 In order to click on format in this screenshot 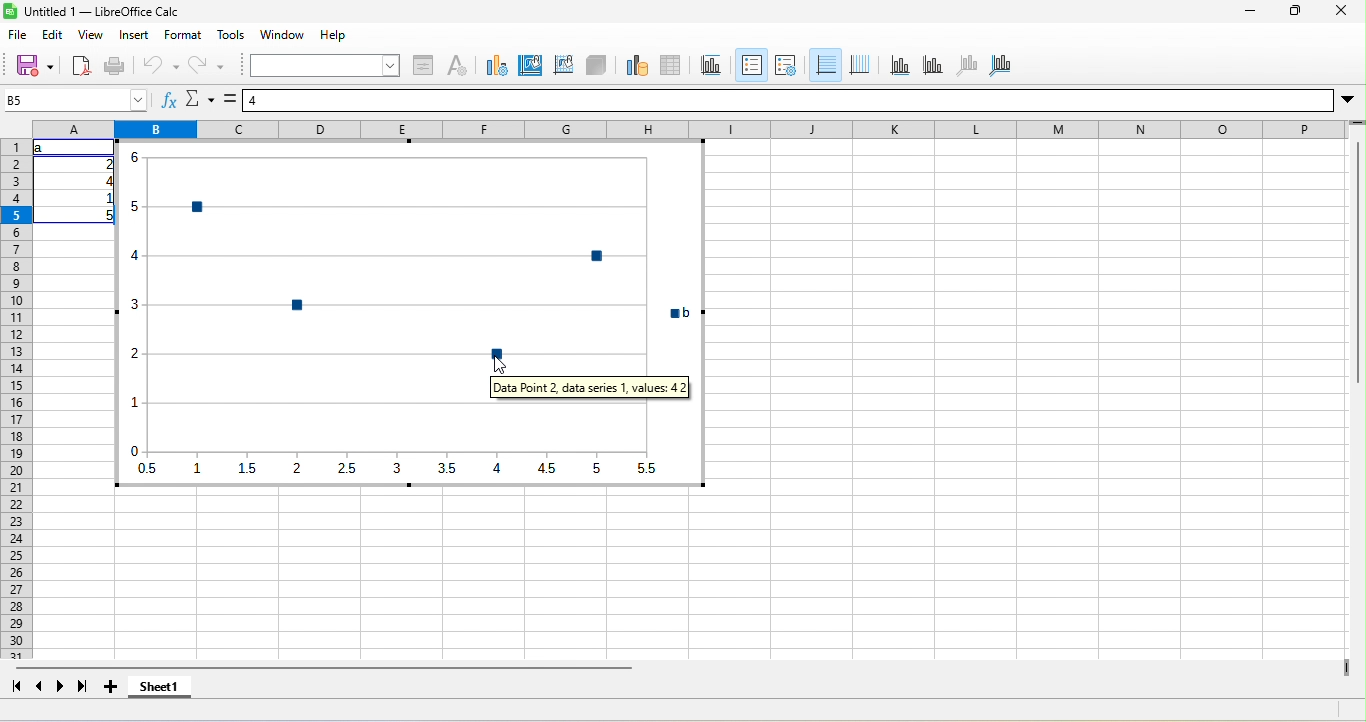, I will do `click(183, 35)`.